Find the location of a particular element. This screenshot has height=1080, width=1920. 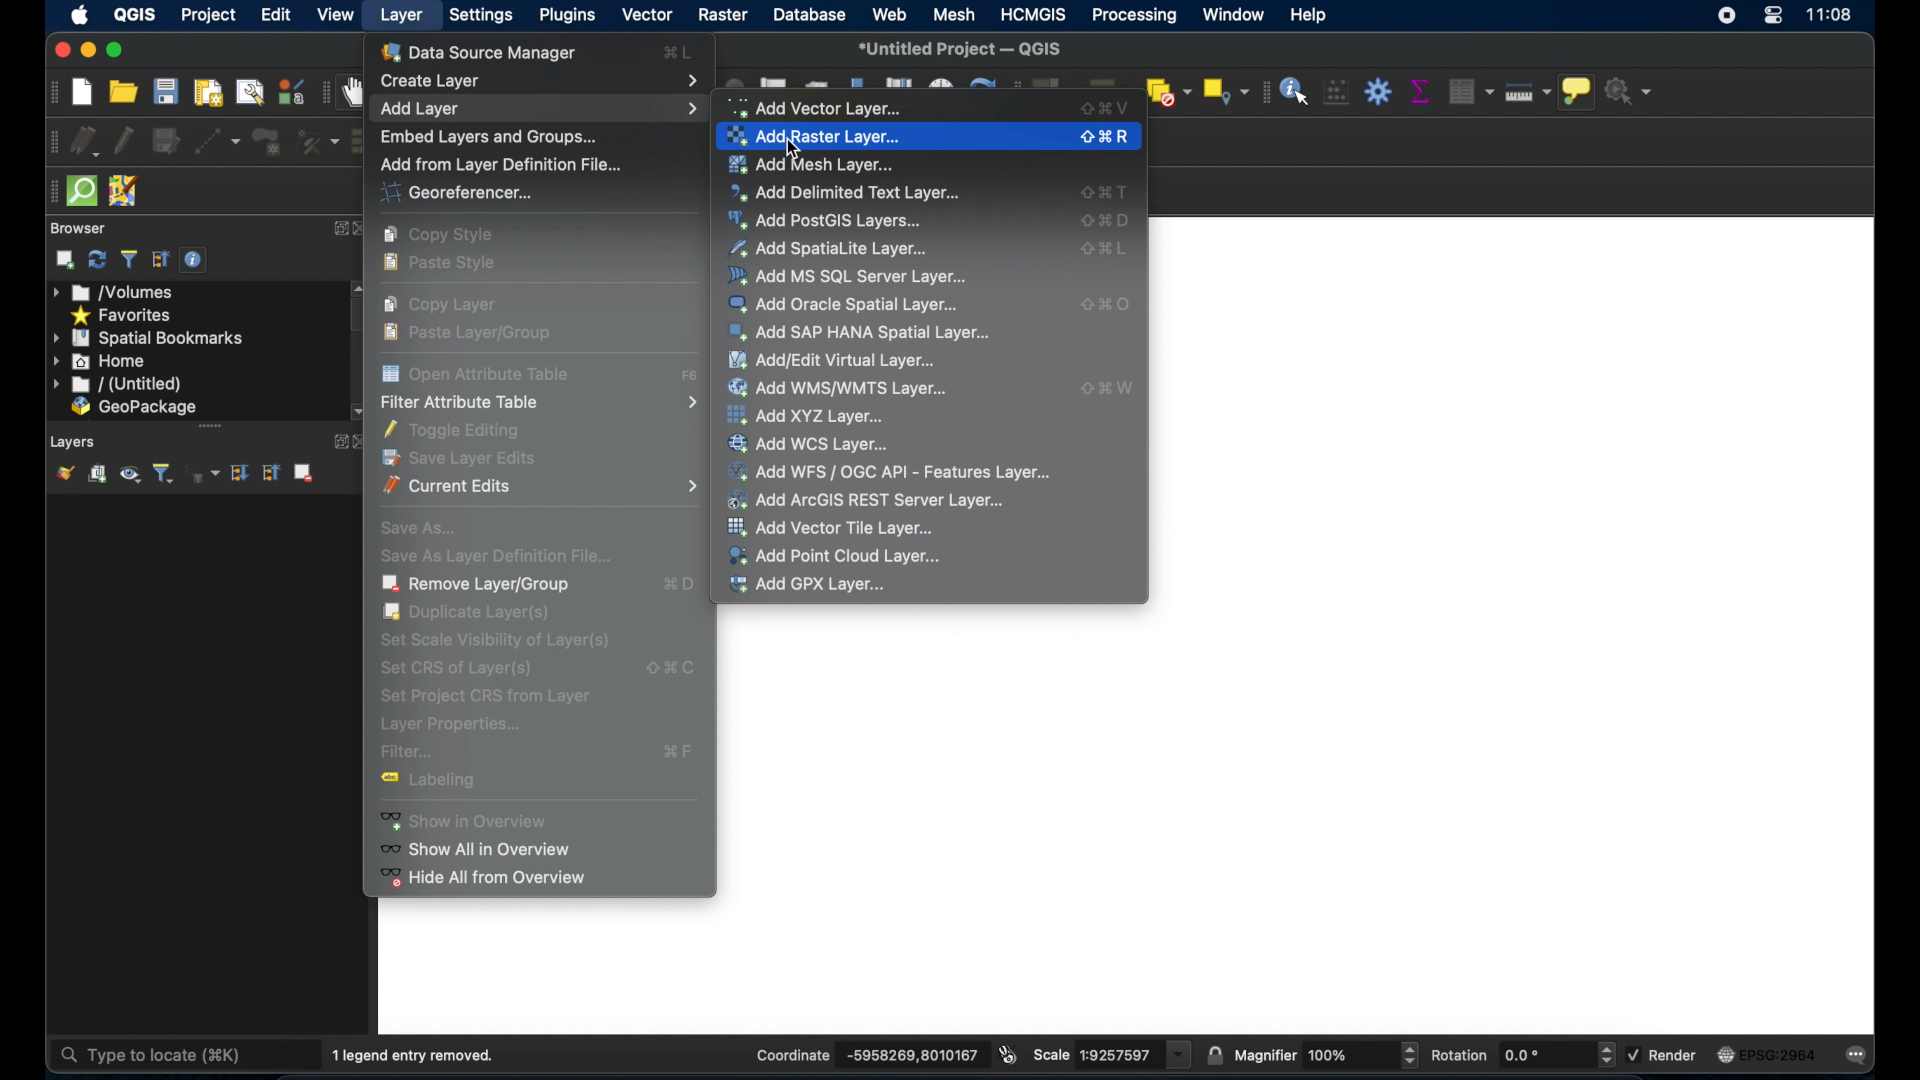

quicksom is located at coordinates (82, 191).